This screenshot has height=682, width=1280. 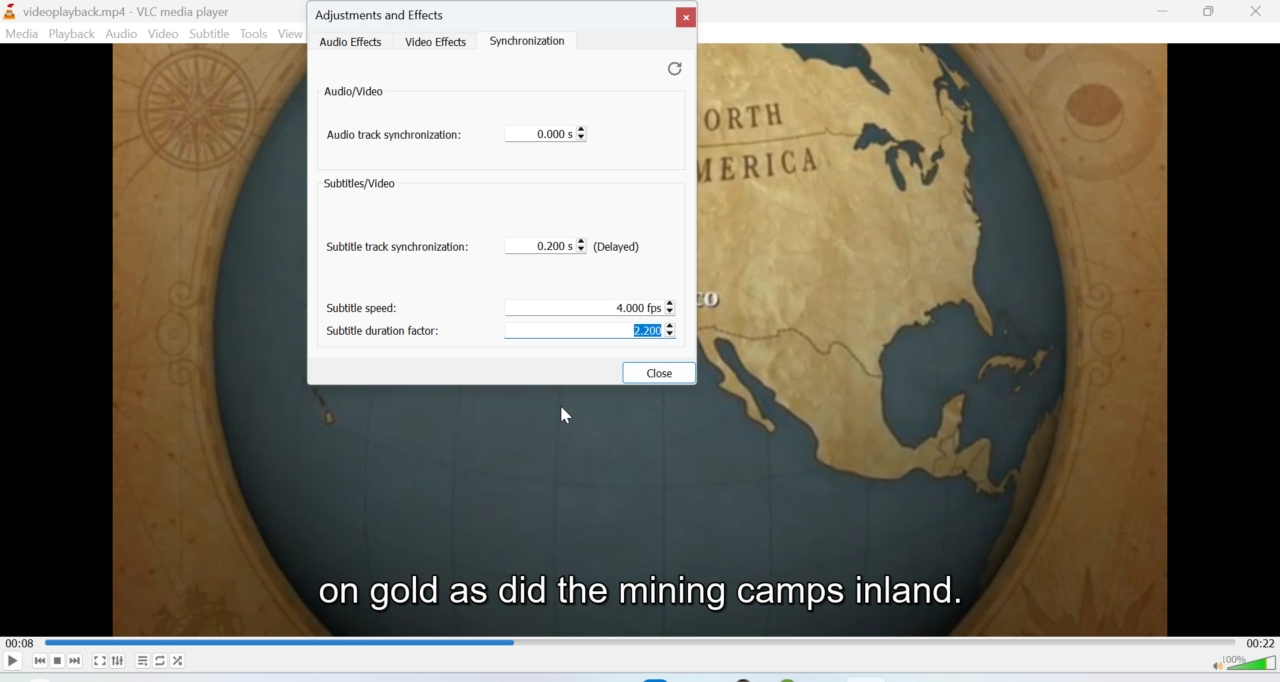 What do you see at coordinates (397, 248) in the screenshot?
I see `subtitle track synchronization:` at bounding box center [397, 248].